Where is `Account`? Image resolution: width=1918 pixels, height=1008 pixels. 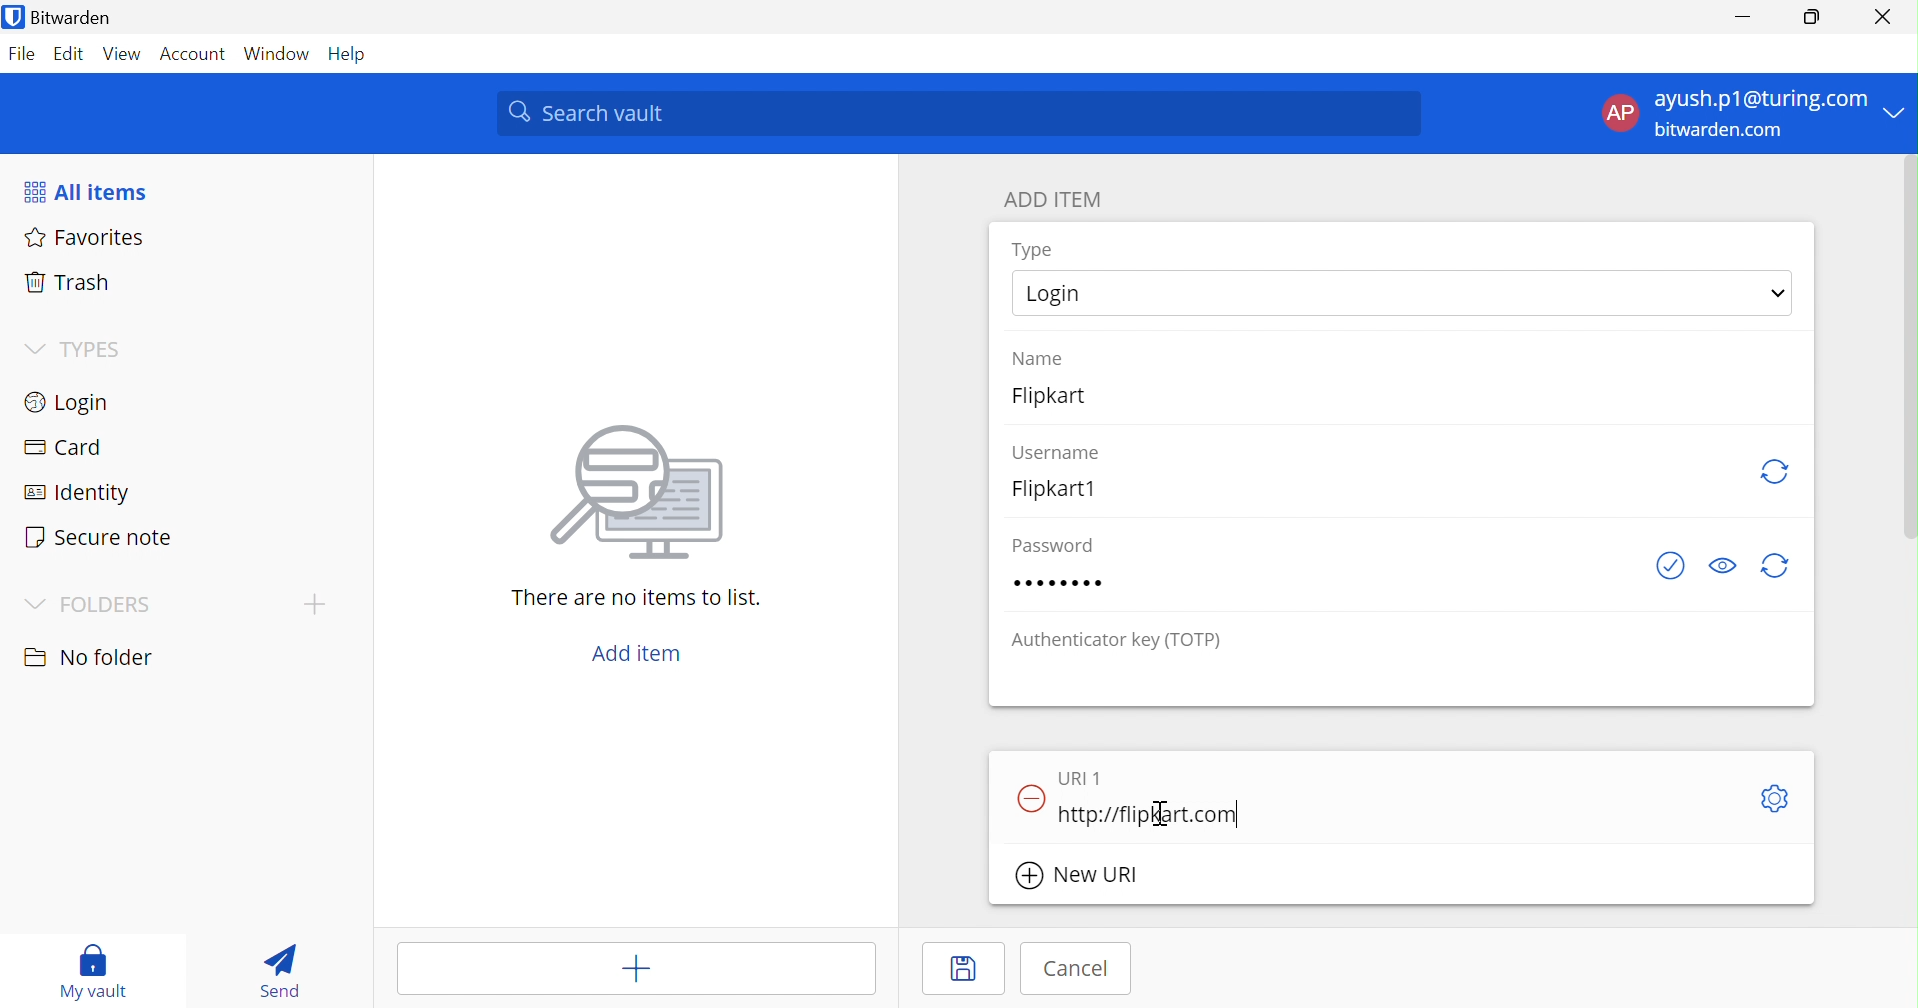
Account is located at coordinates (194, 54).